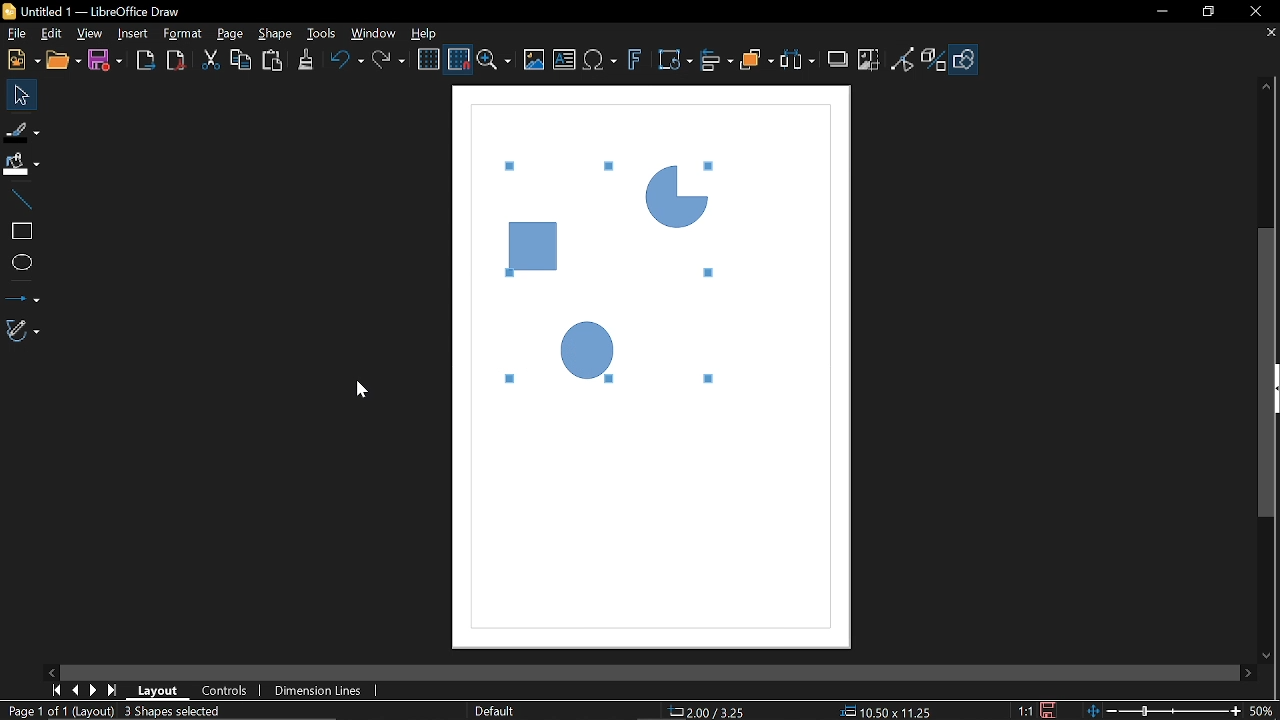 The width and height of the screenshot is (1280, 720). What do you see at coordinates (1024, 710) in the screenshot?
I see `Scaling factor ` at bounding box center [1024, 710].